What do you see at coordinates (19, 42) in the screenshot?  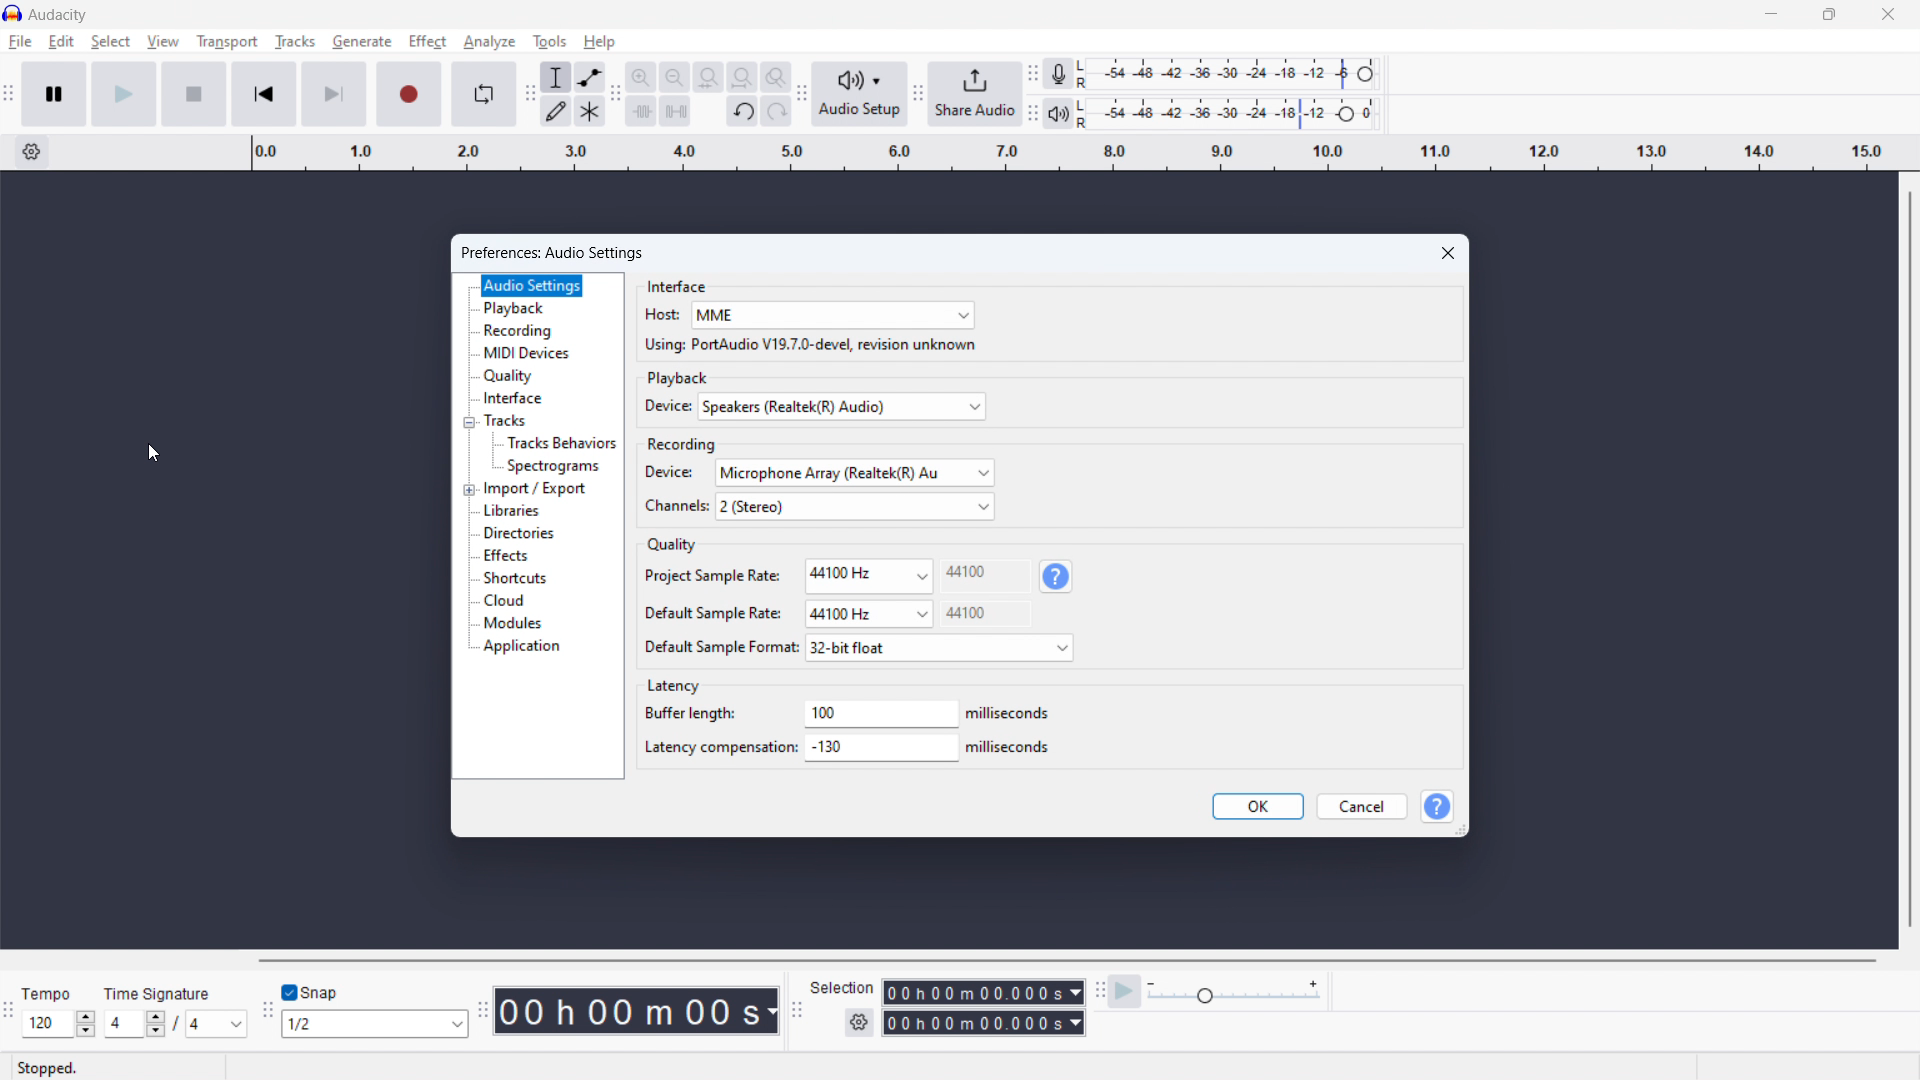 I see `file` at bounding box center [19, 42].